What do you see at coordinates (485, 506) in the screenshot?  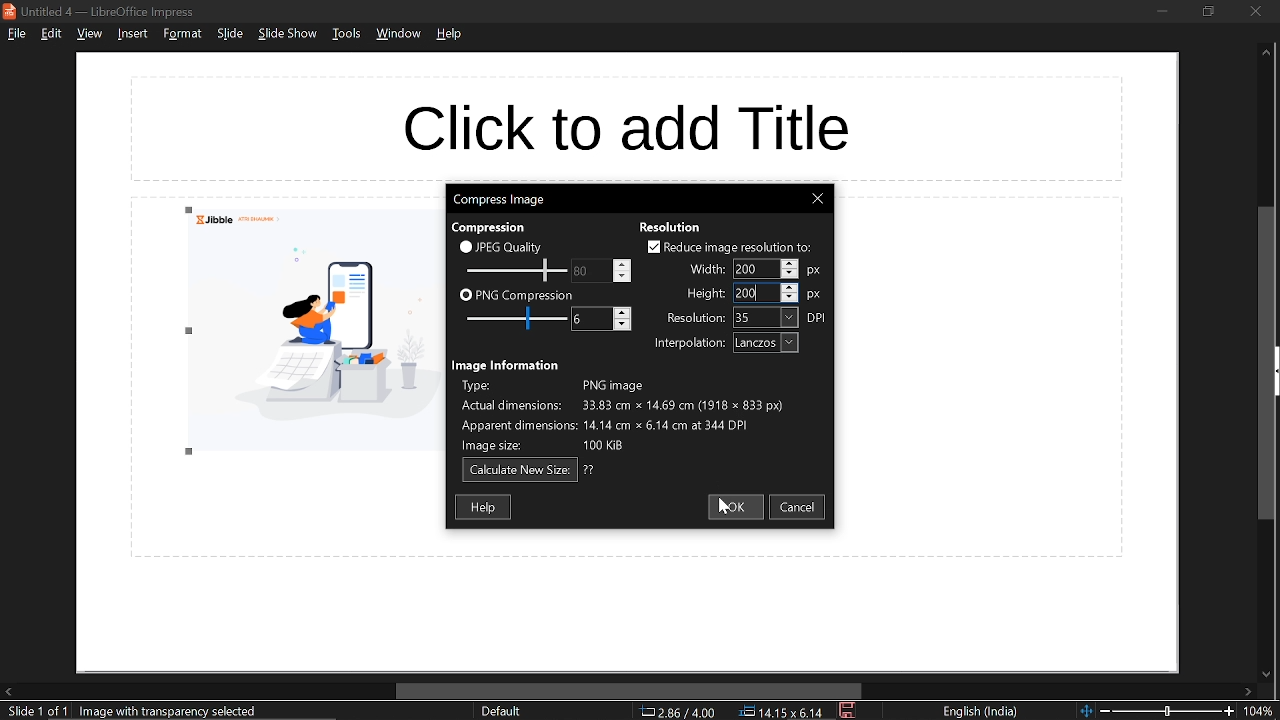 I see `help` at bounding box center [485, 506].